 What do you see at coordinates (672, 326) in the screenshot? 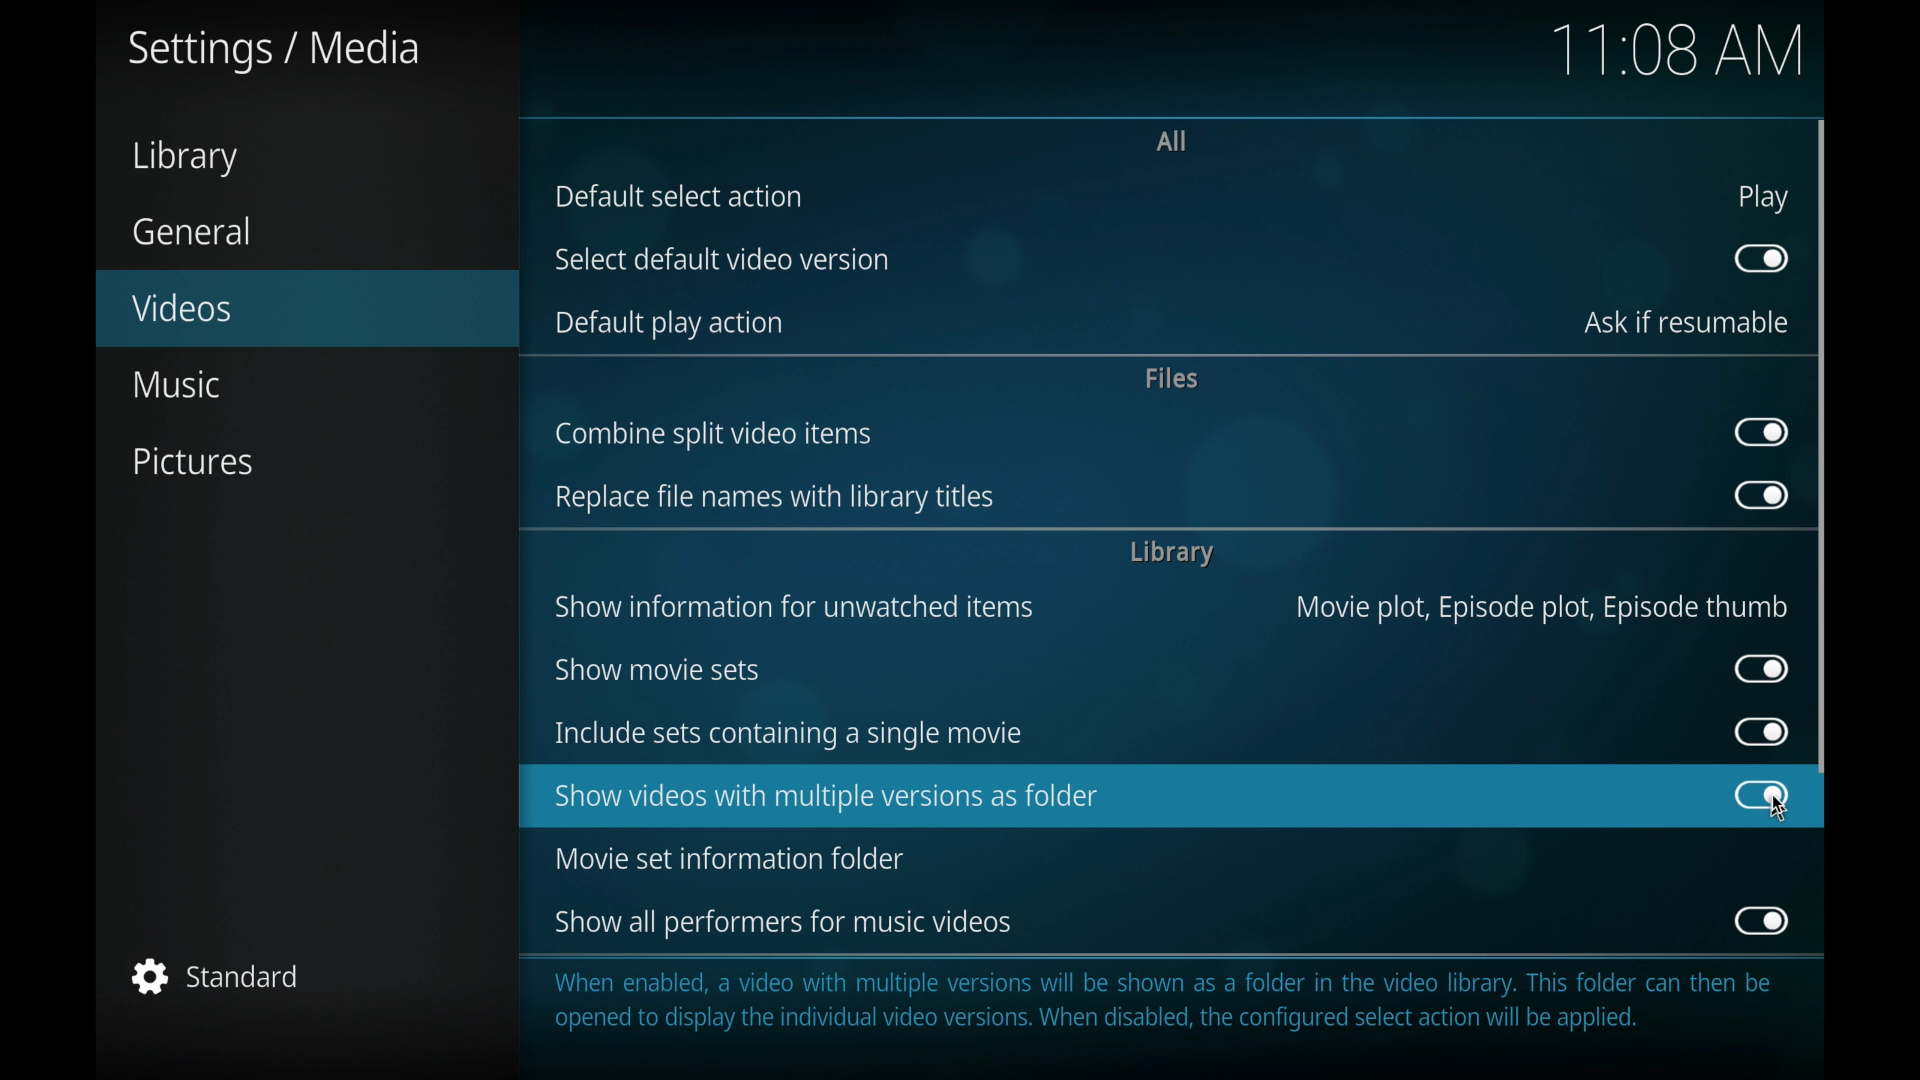
I see `default play action` at bounding box center [672, 326].